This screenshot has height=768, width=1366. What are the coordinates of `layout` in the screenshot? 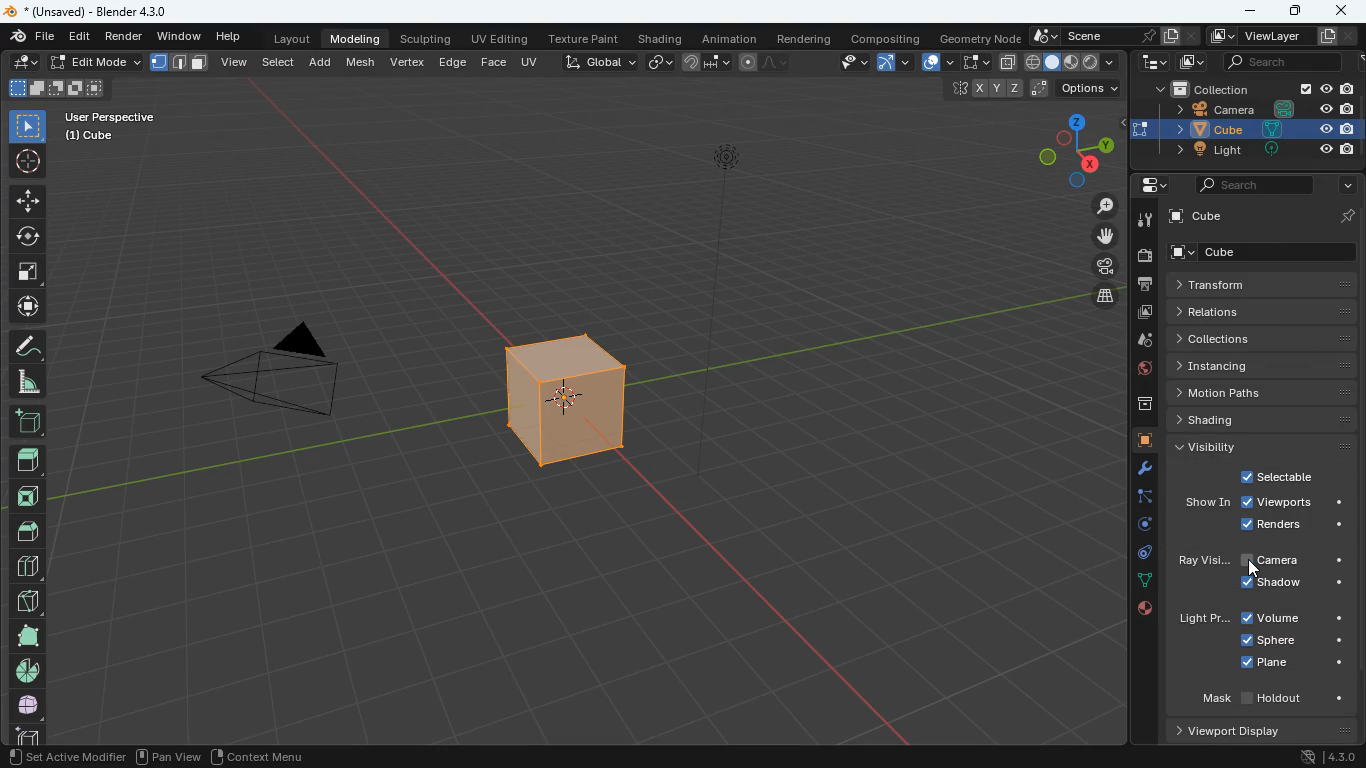 It's located at (287, 39).